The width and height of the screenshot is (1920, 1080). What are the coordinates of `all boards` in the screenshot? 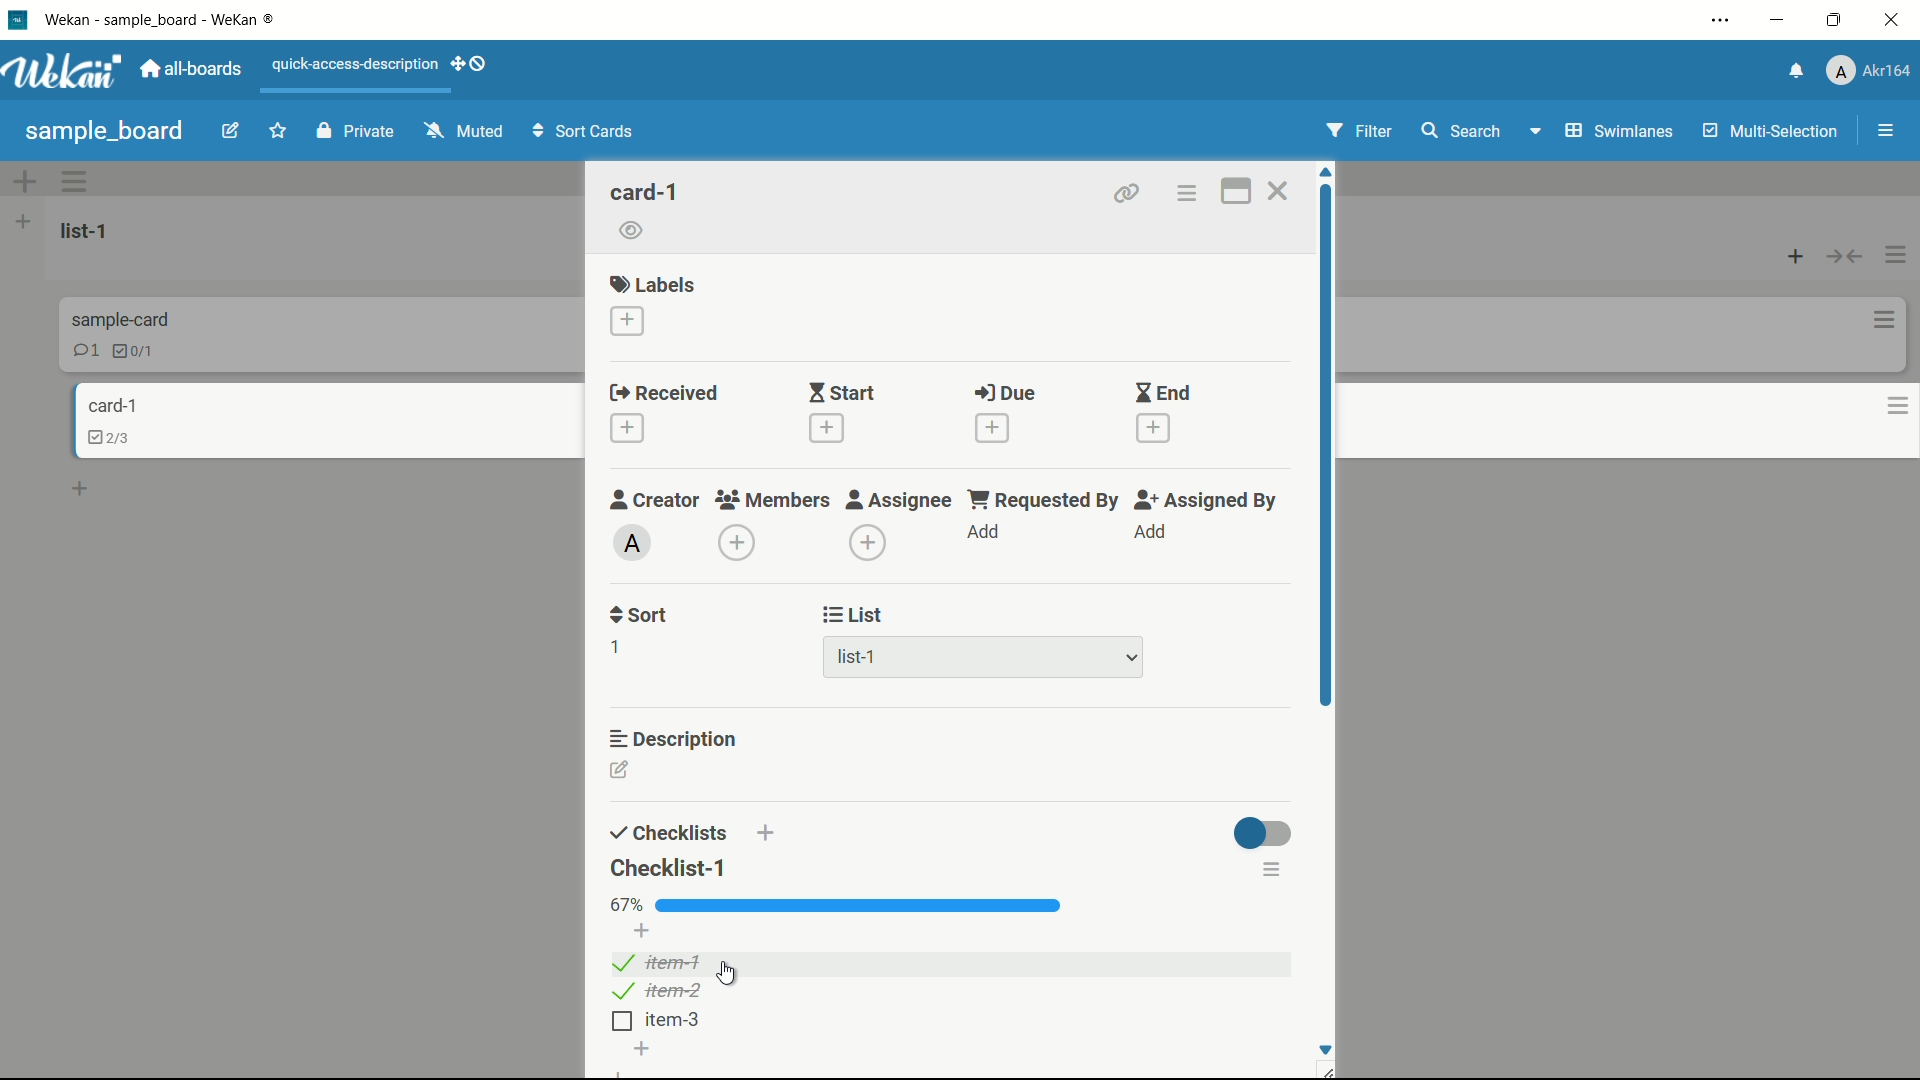 It's located at (191, 71).